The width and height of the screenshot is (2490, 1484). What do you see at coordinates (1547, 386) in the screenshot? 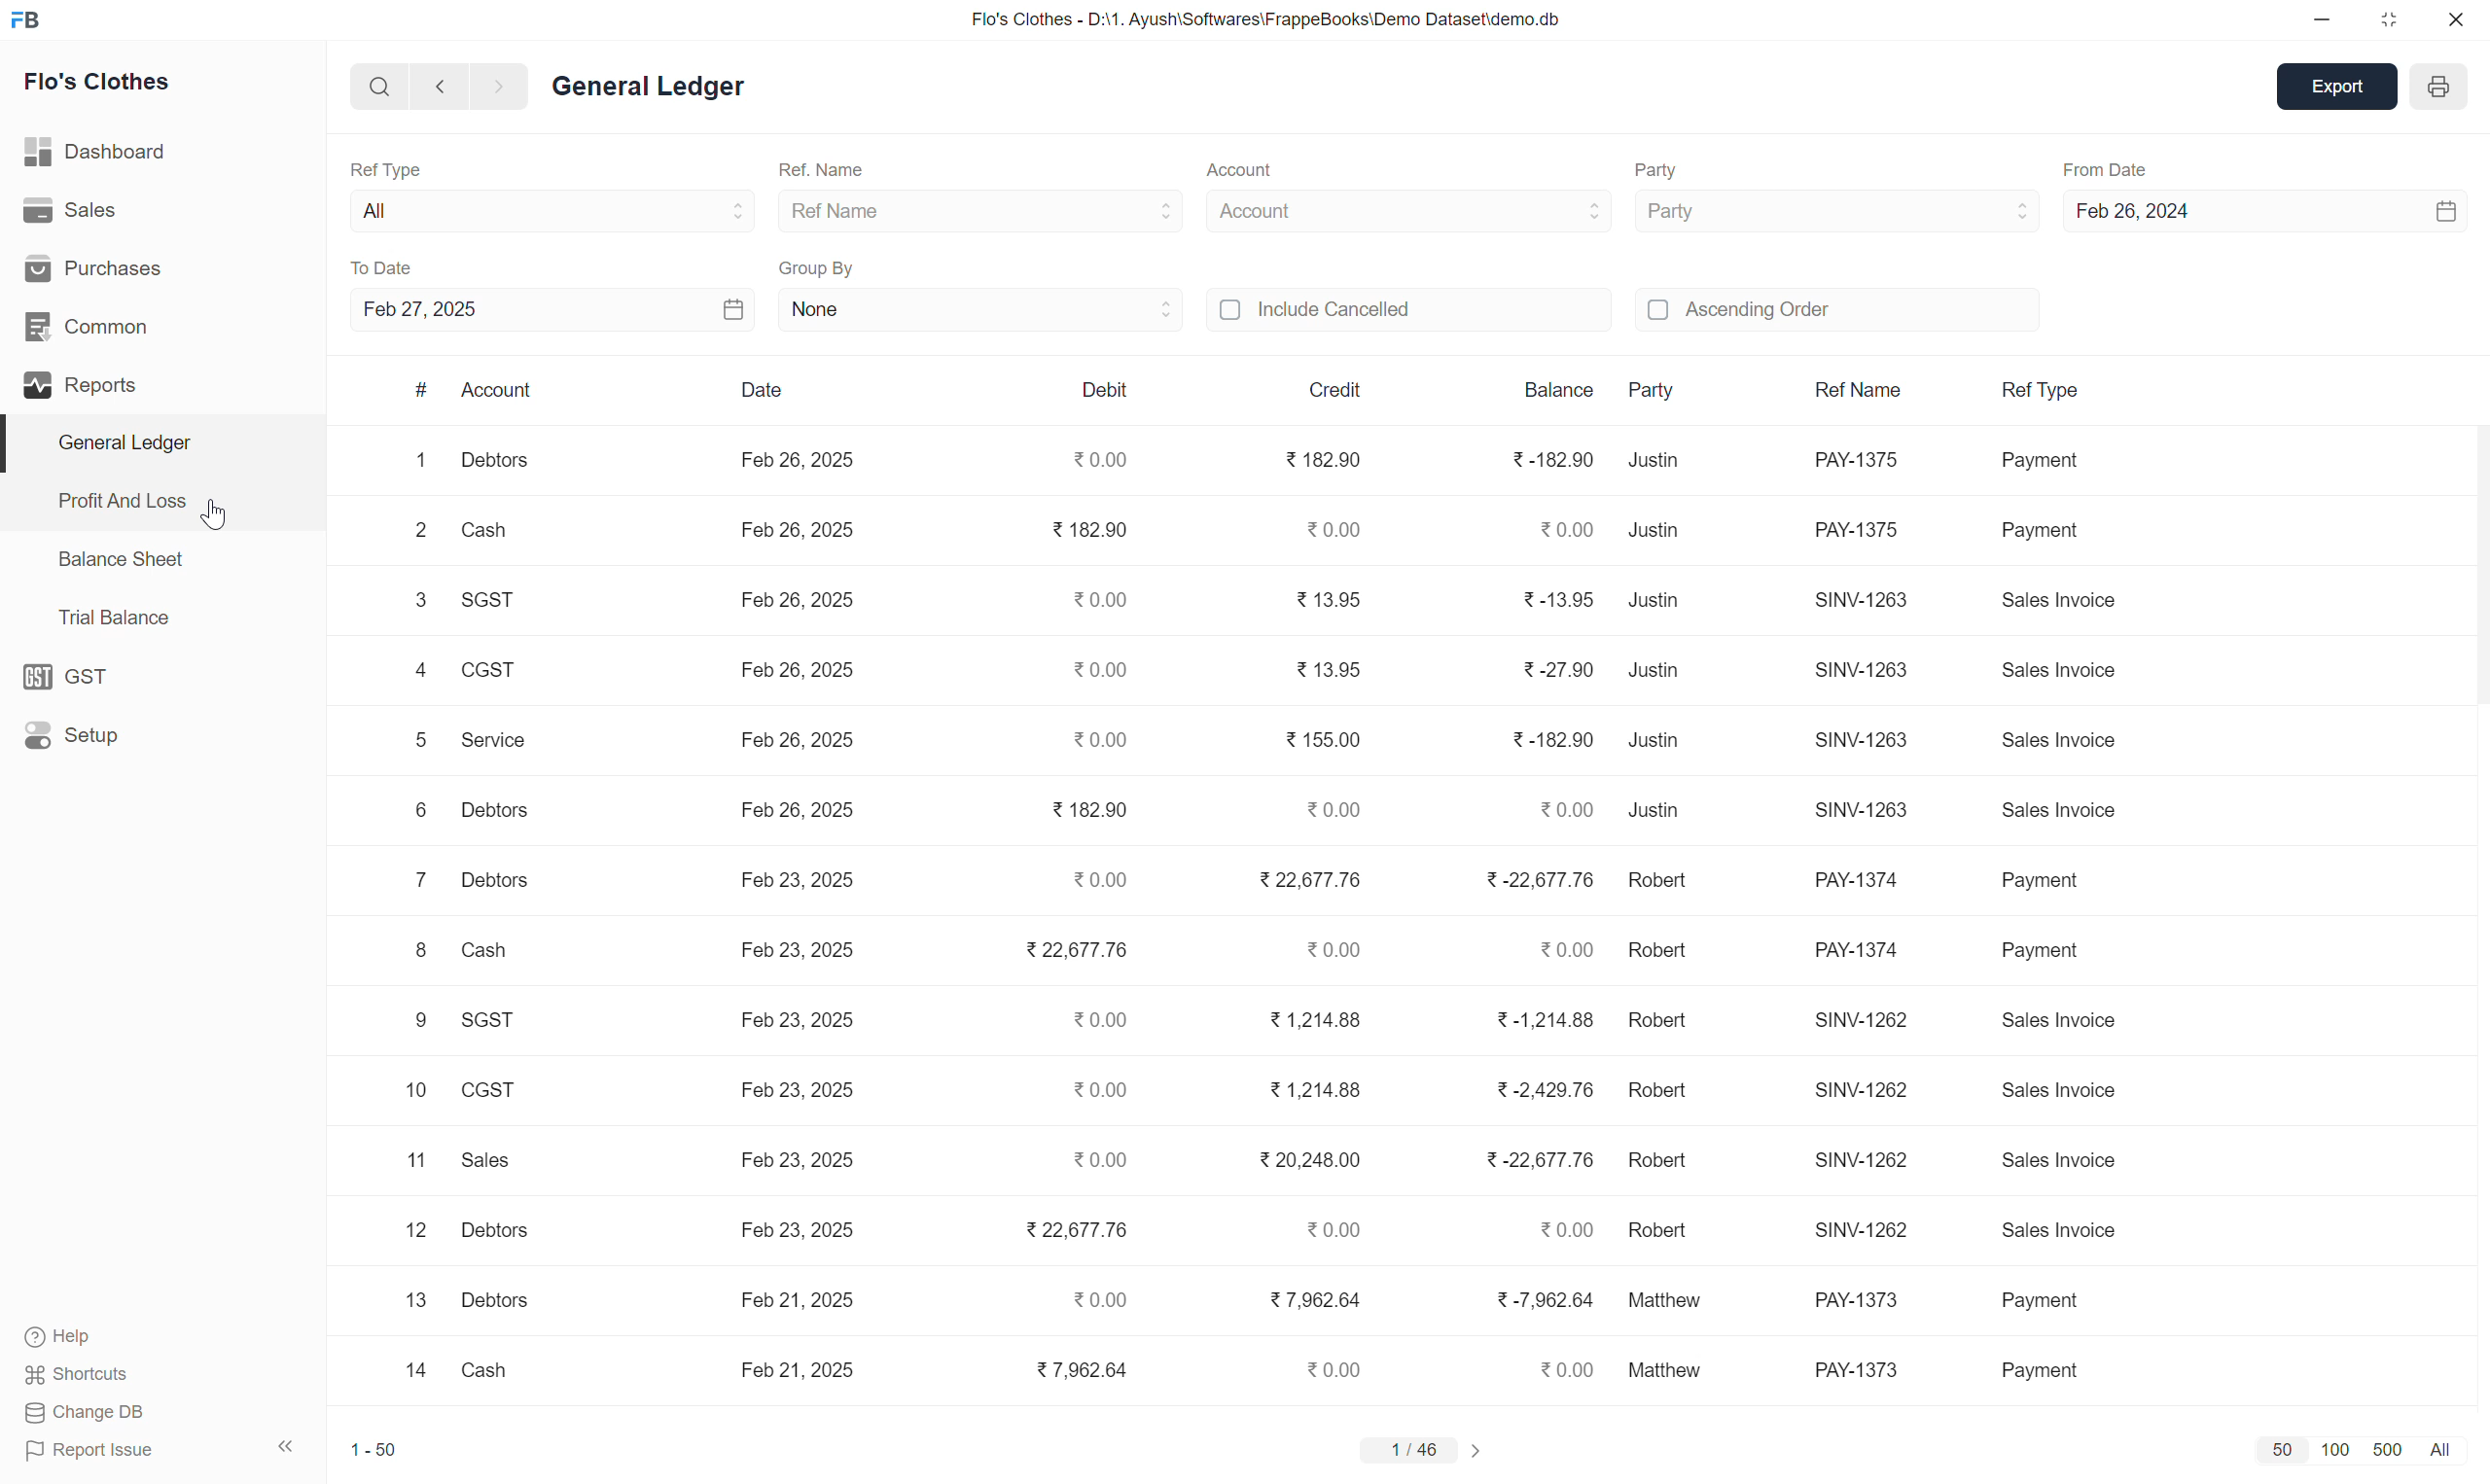
I see `Balance` at bounding box center [1547, 386].